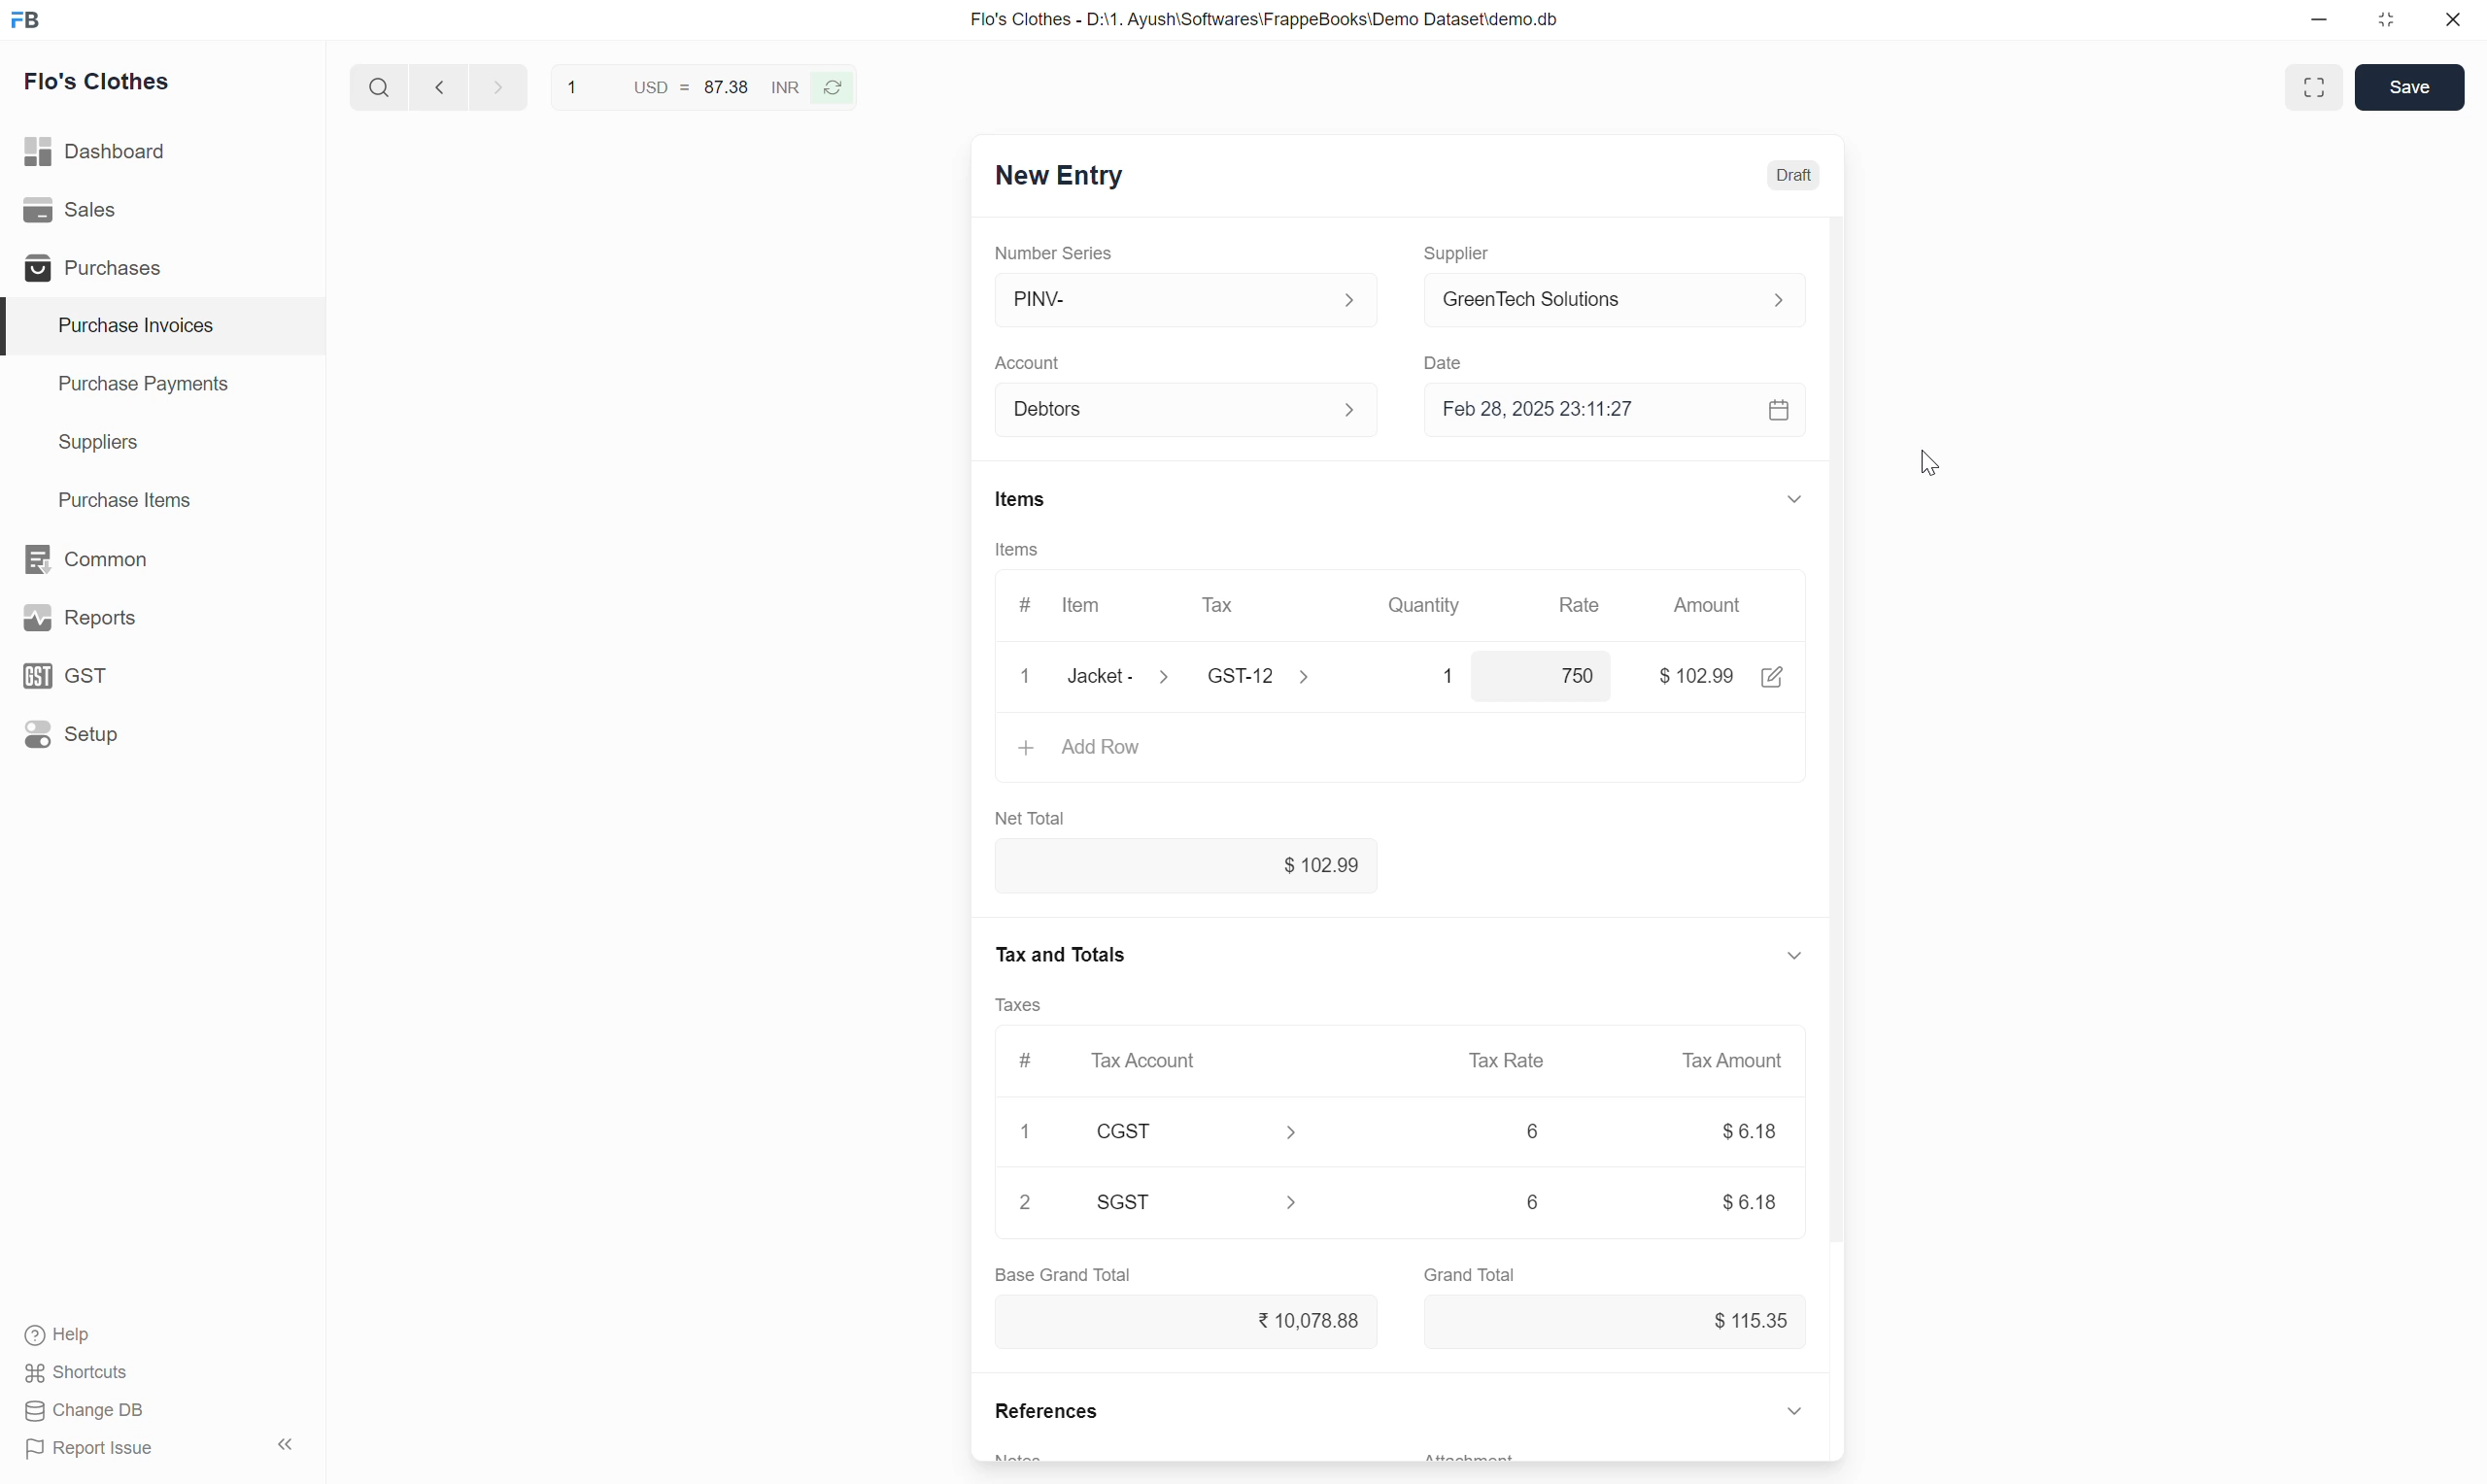 This screenshot has height=1484, width=2487. I want to click on Search, so click(380, 86).